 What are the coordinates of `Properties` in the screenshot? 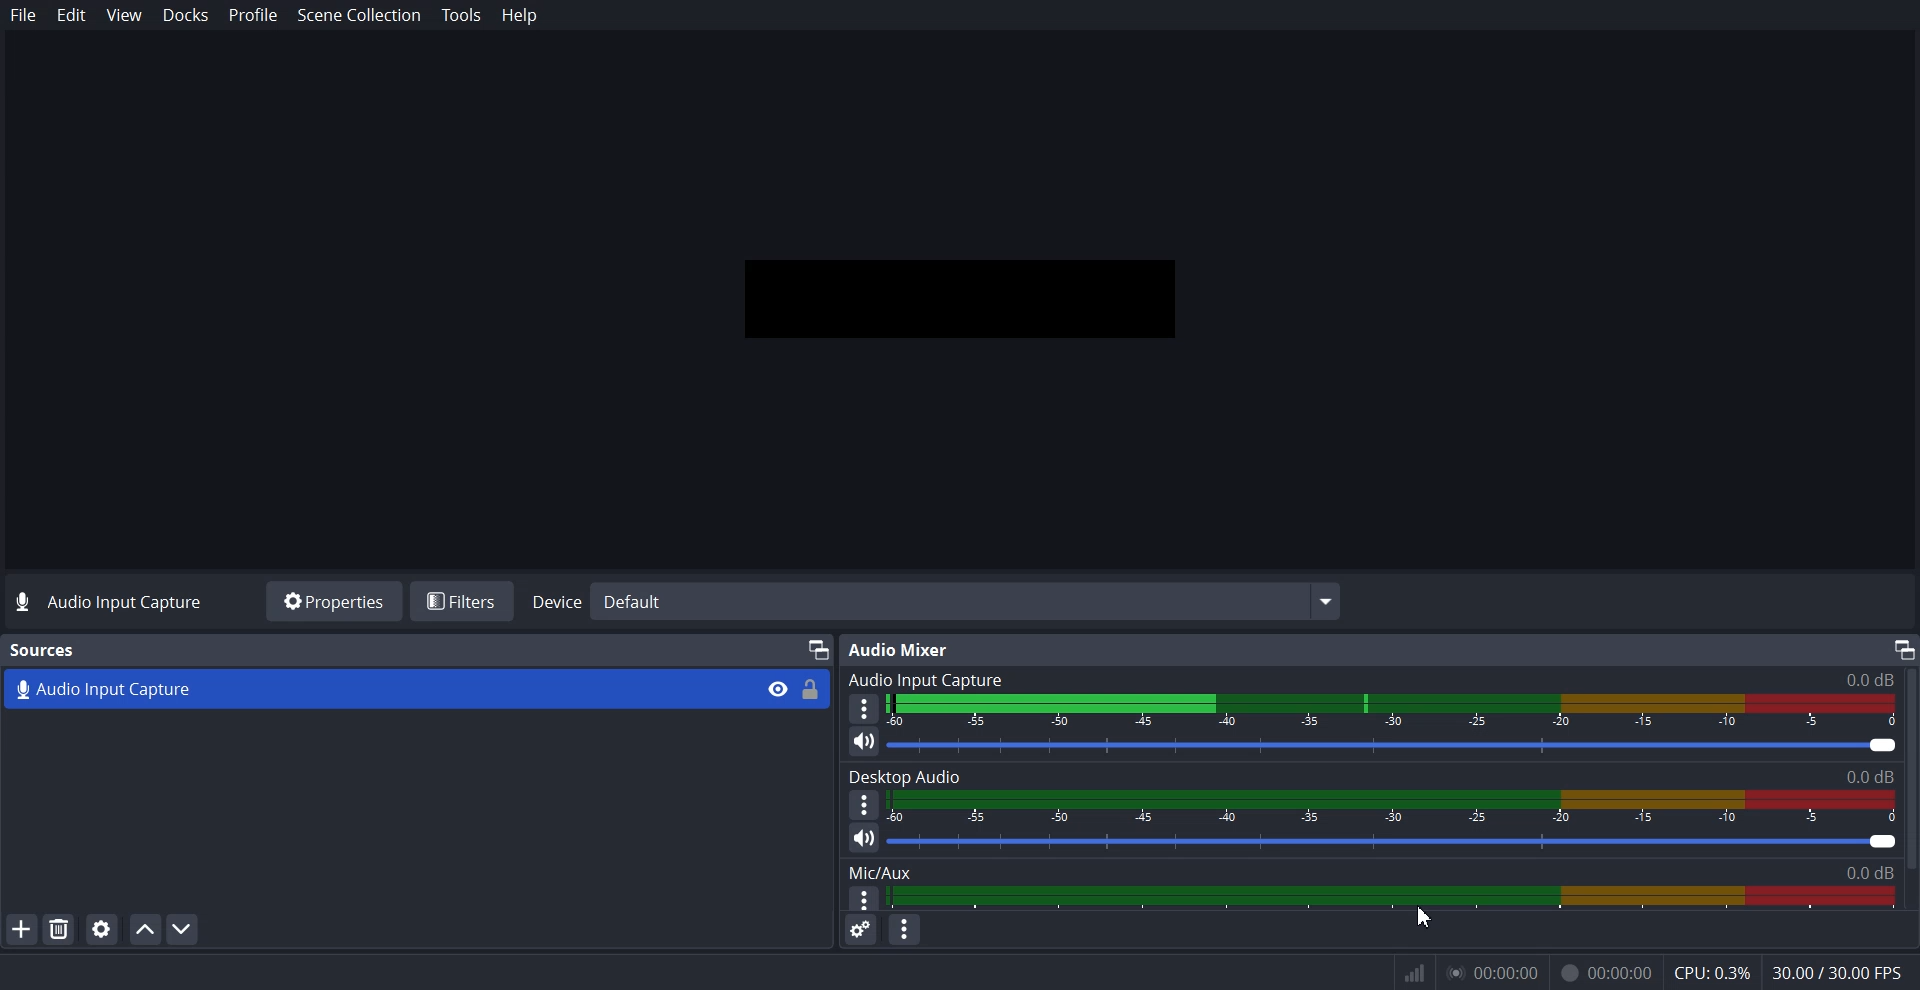 It's located at (332, 601).